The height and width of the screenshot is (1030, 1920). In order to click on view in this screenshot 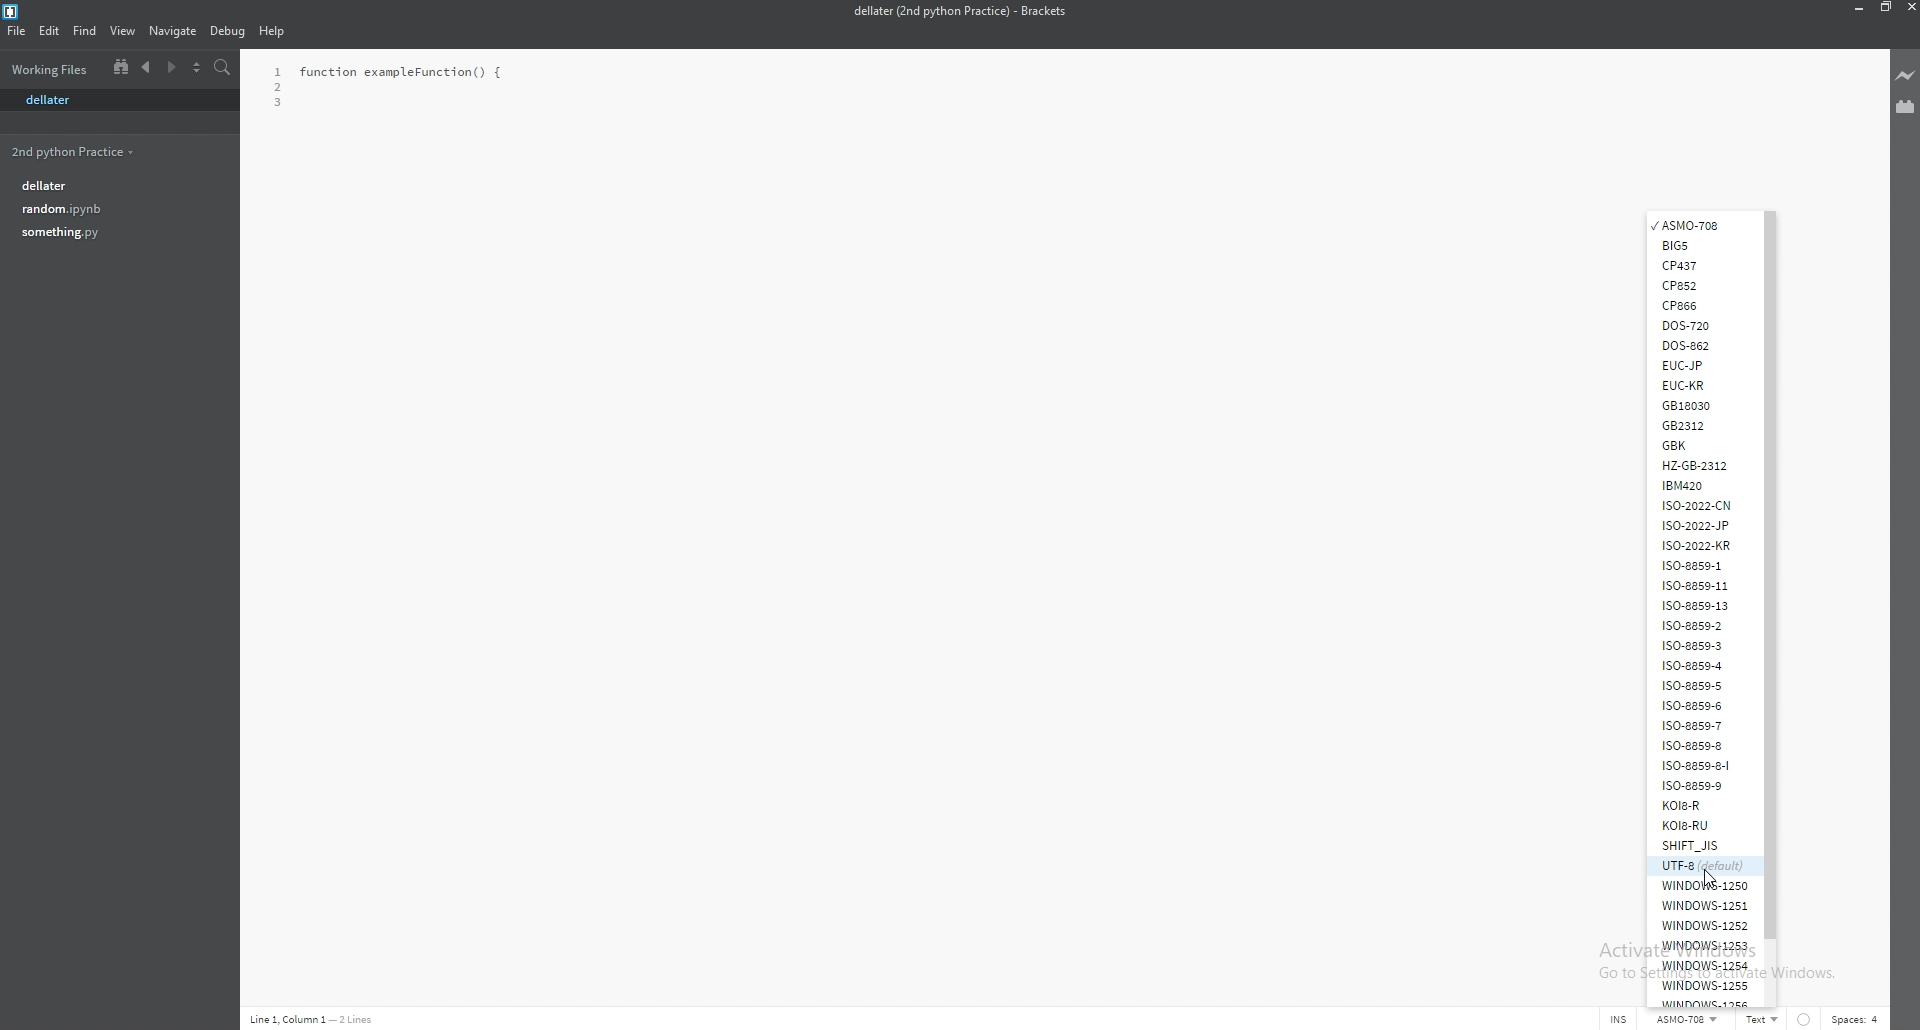, I will do `click(123, 30)`.